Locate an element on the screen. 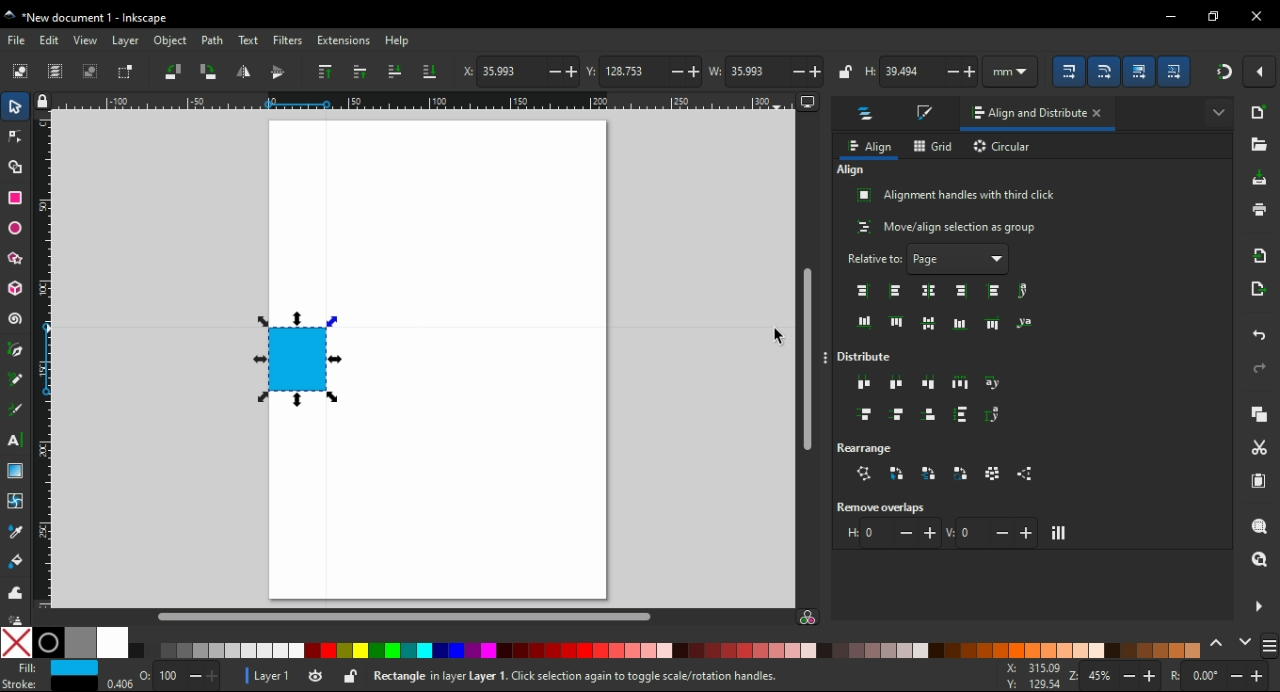 Image resolution: width=1280 pixels, height=692 pixels. align is located at coordinates (853, 171).